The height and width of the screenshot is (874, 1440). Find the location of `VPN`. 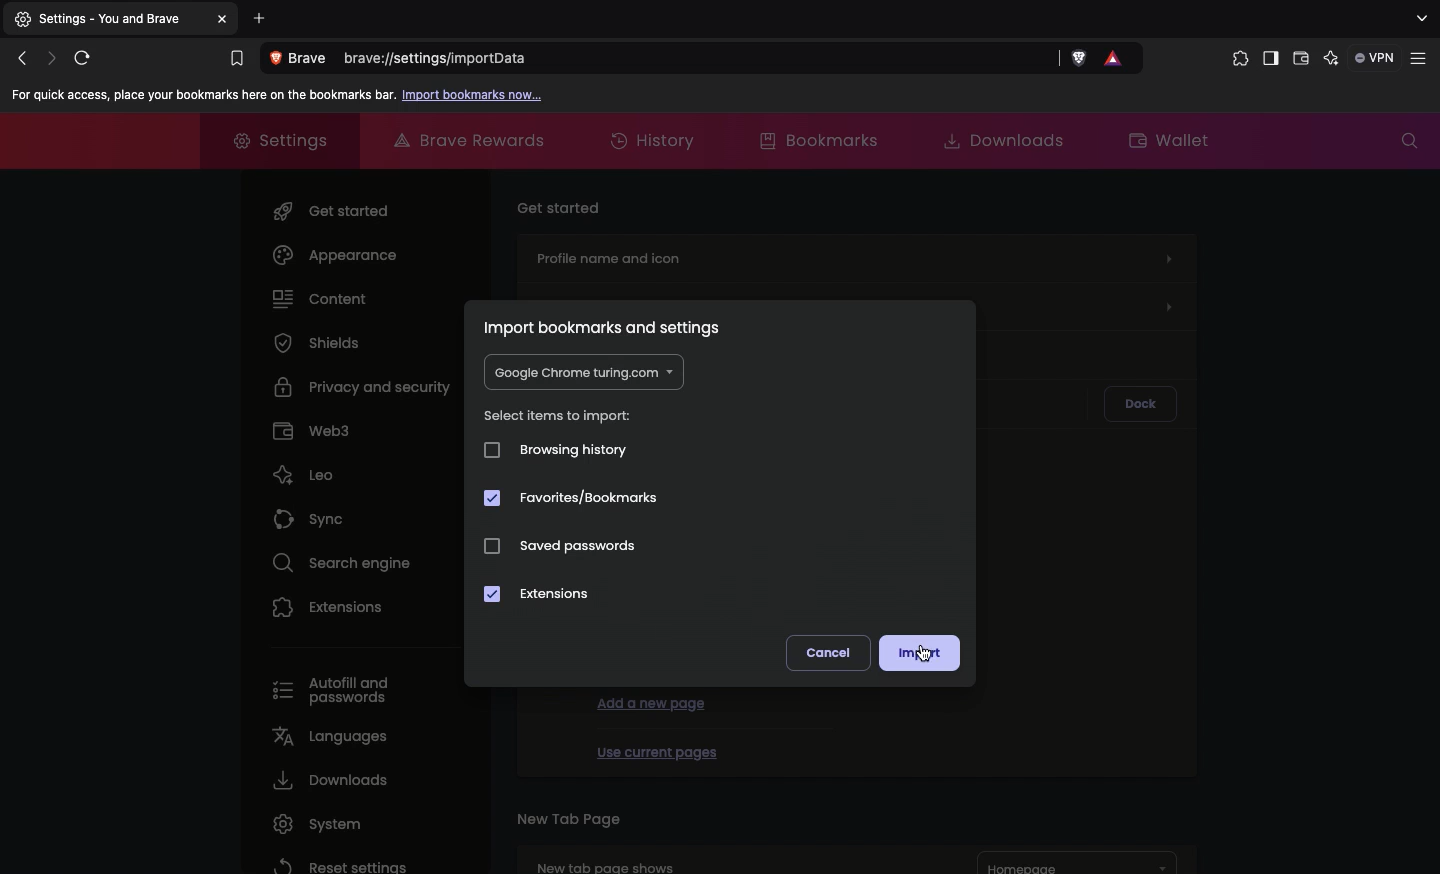

VPN is located at coordinates (1376, 57).